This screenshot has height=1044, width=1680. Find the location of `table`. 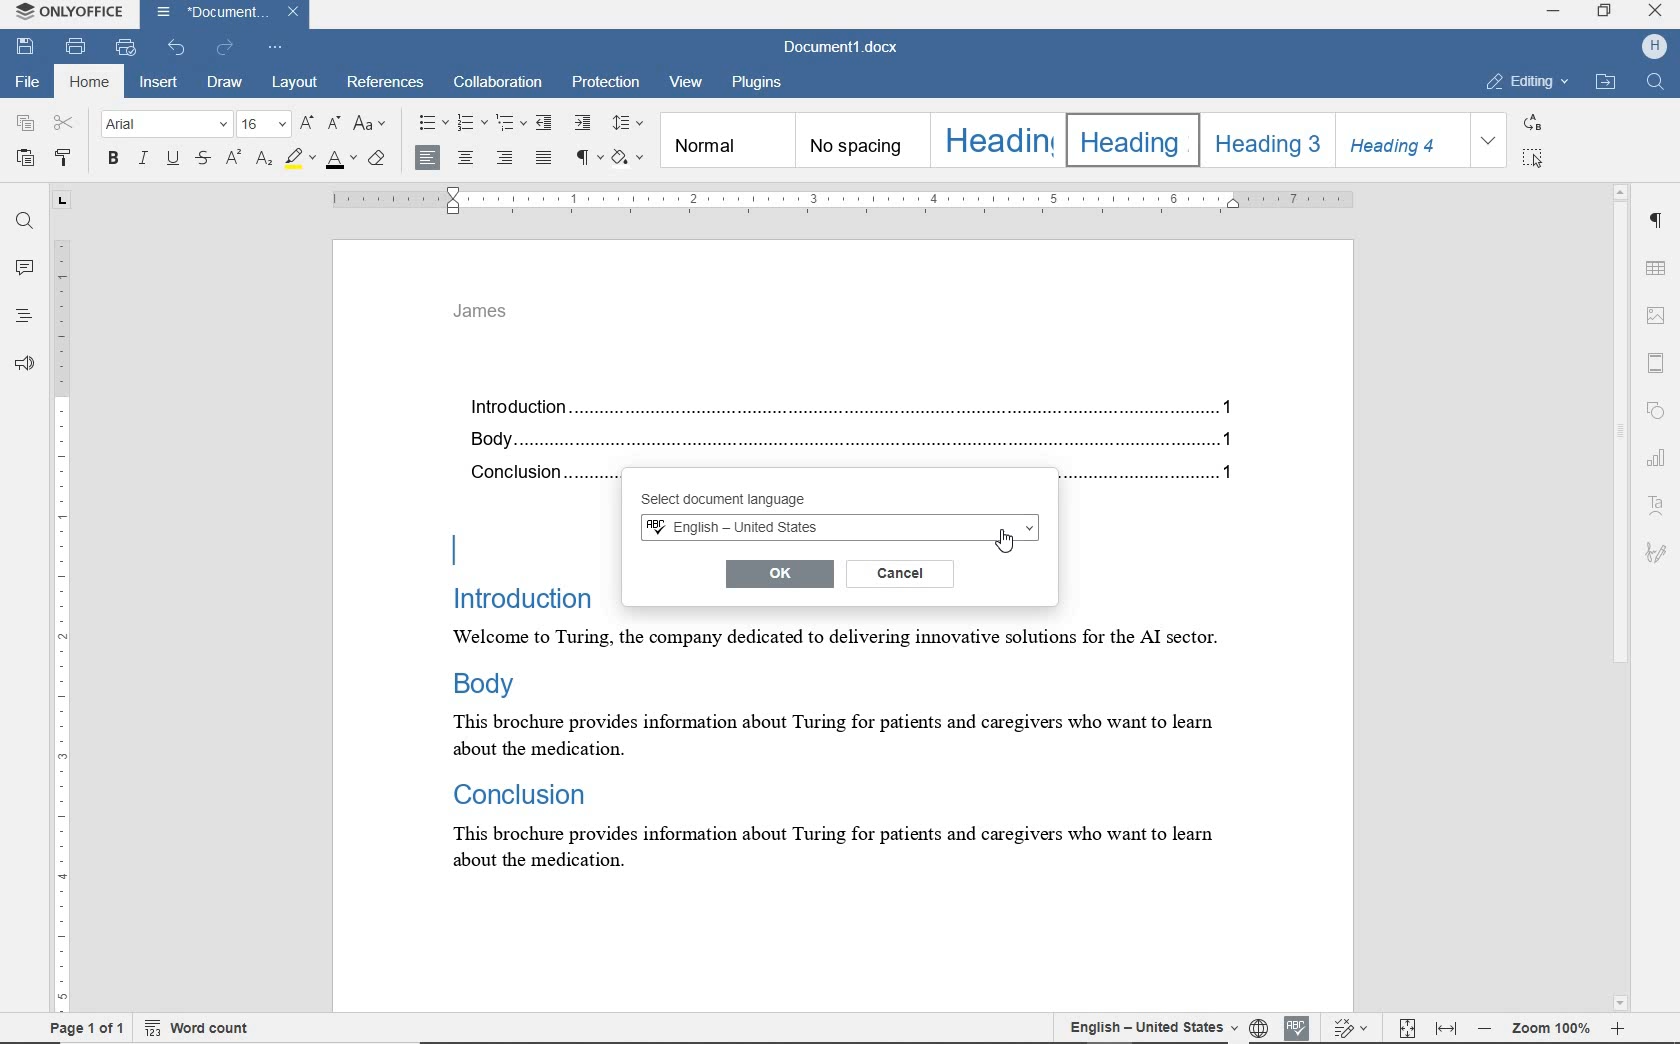

table is located at coordinates (1658, 268).